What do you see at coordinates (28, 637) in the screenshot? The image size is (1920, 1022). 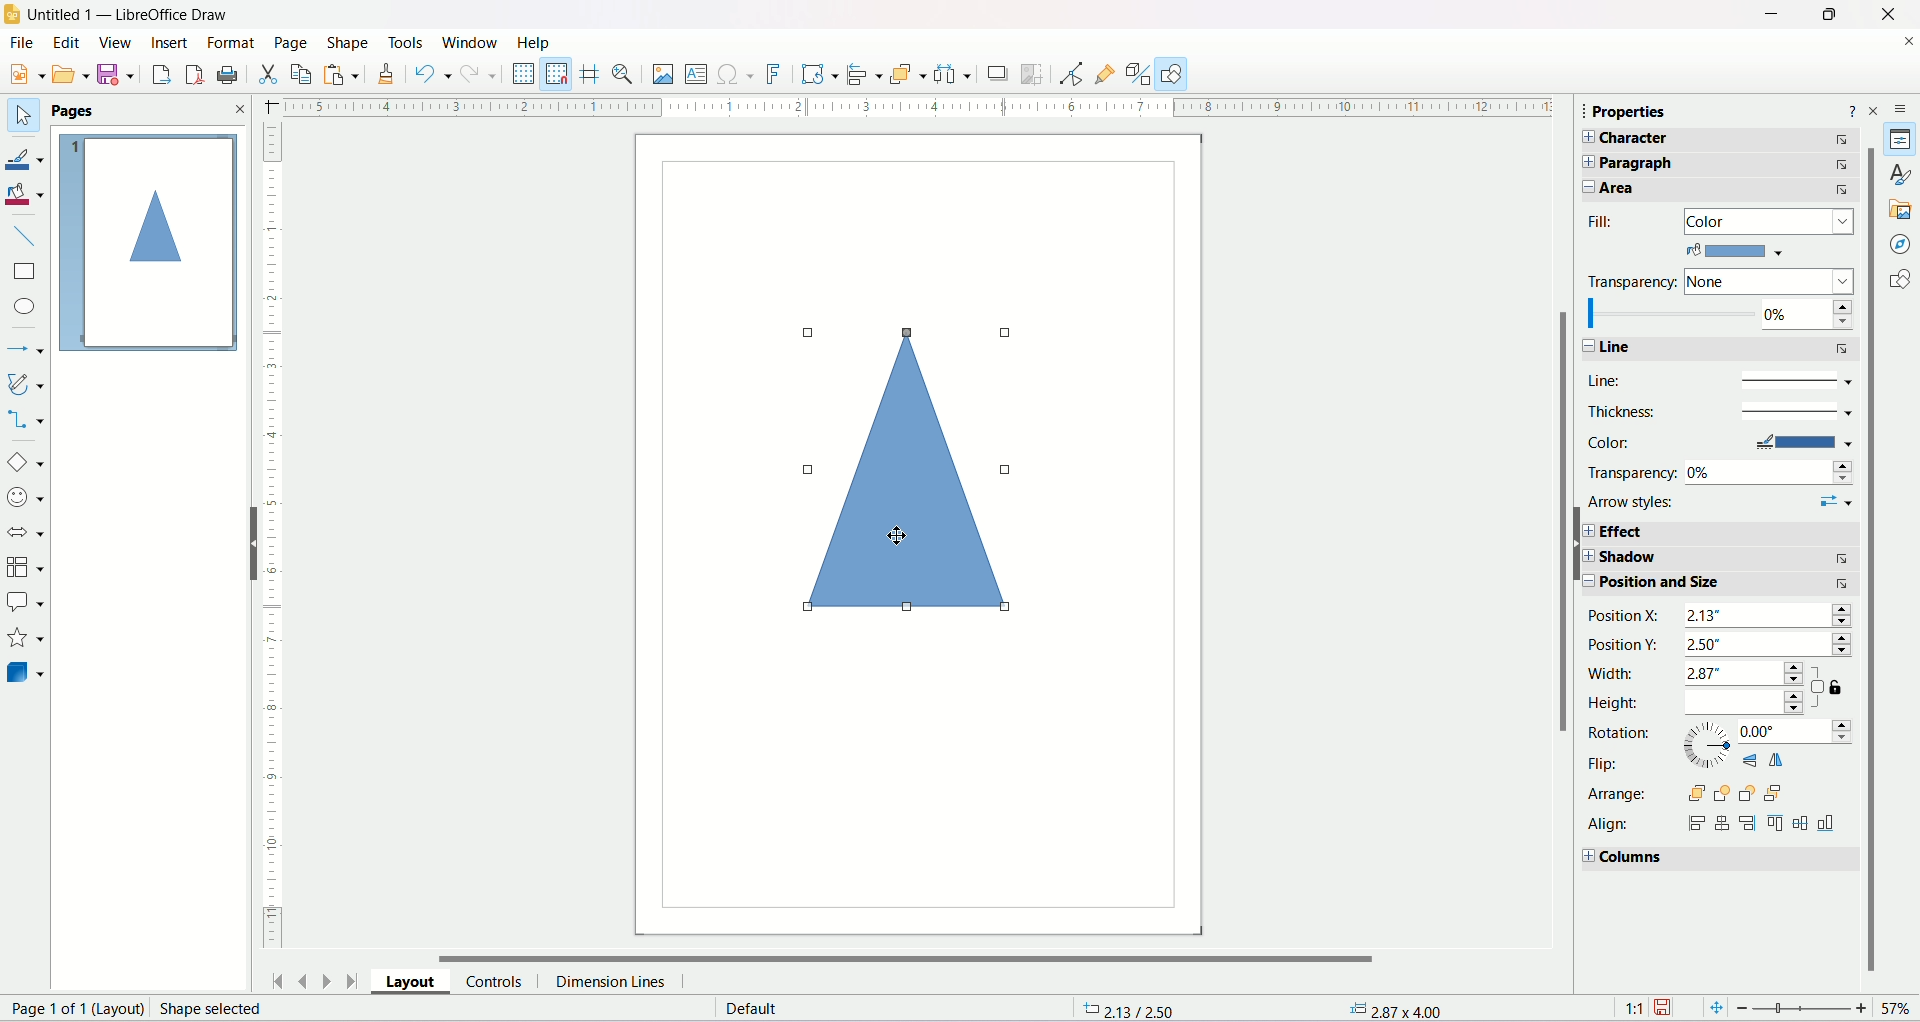 I see `Stars and Banners` at bounding box center [28, 637].